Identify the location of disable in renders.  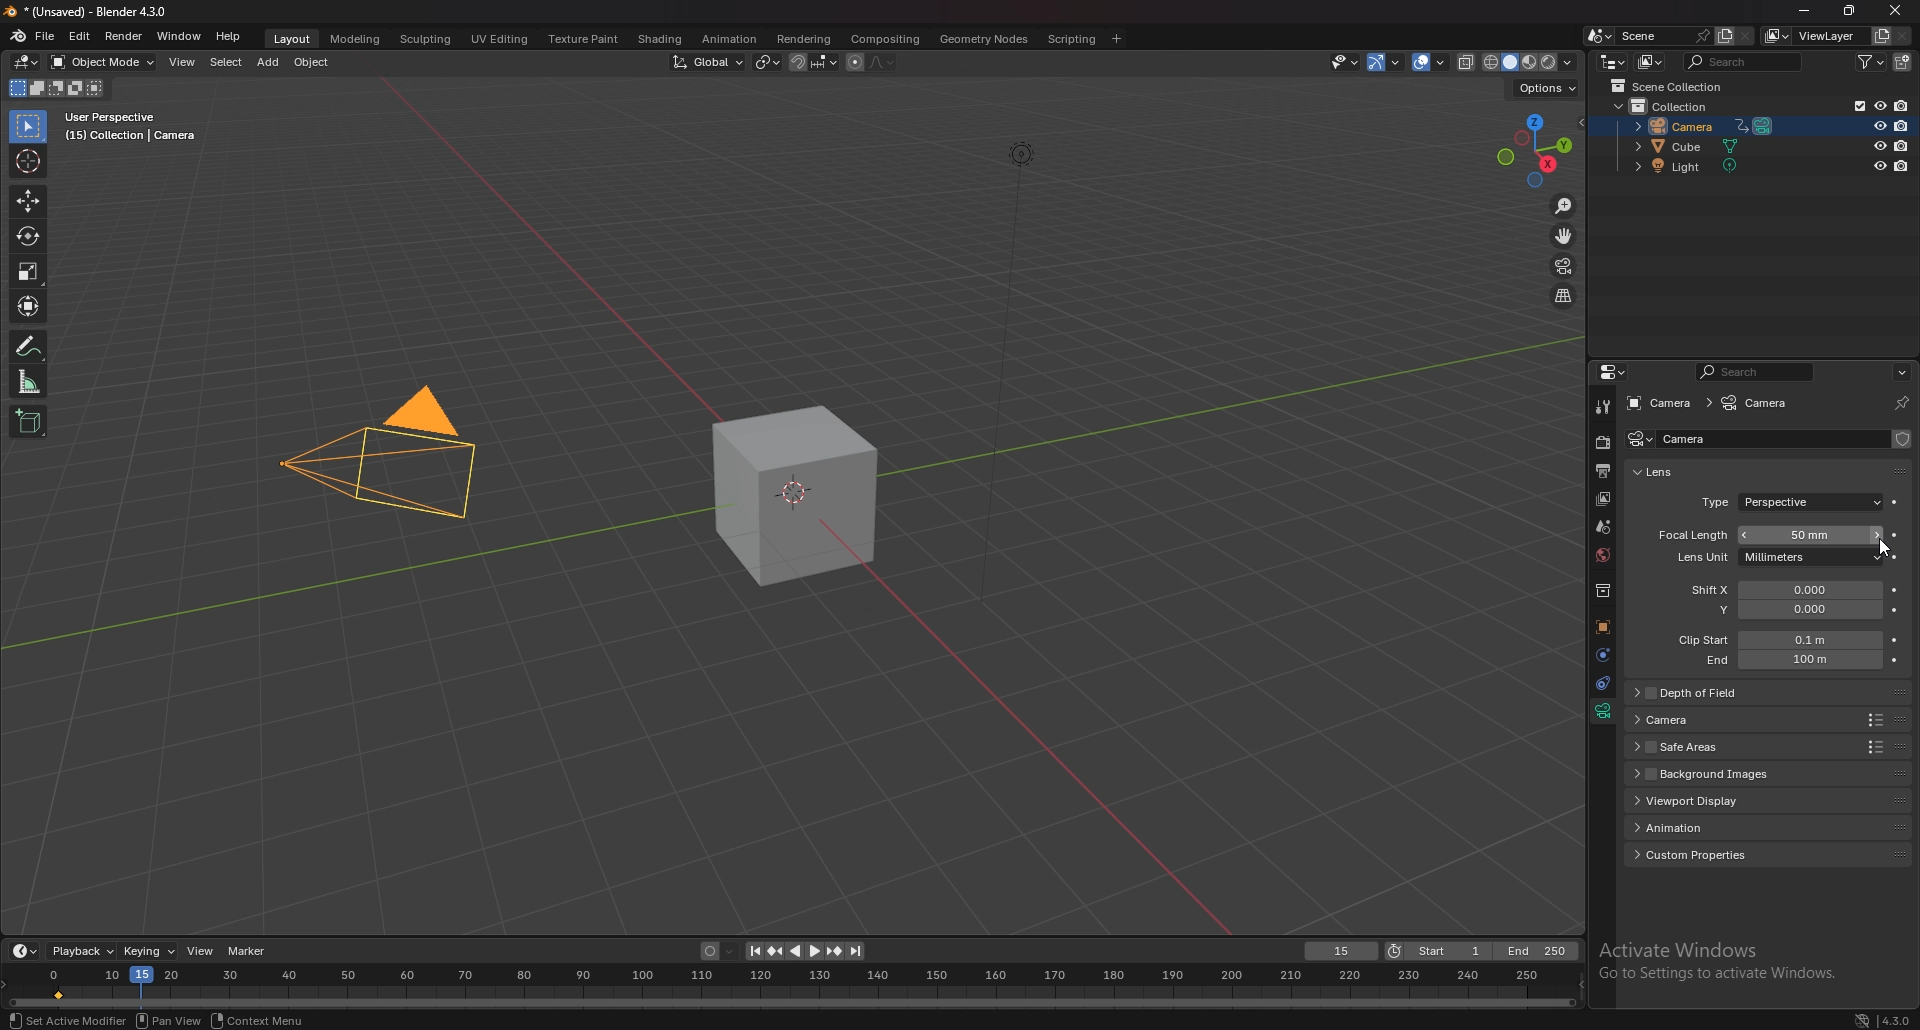
(1902, 145).